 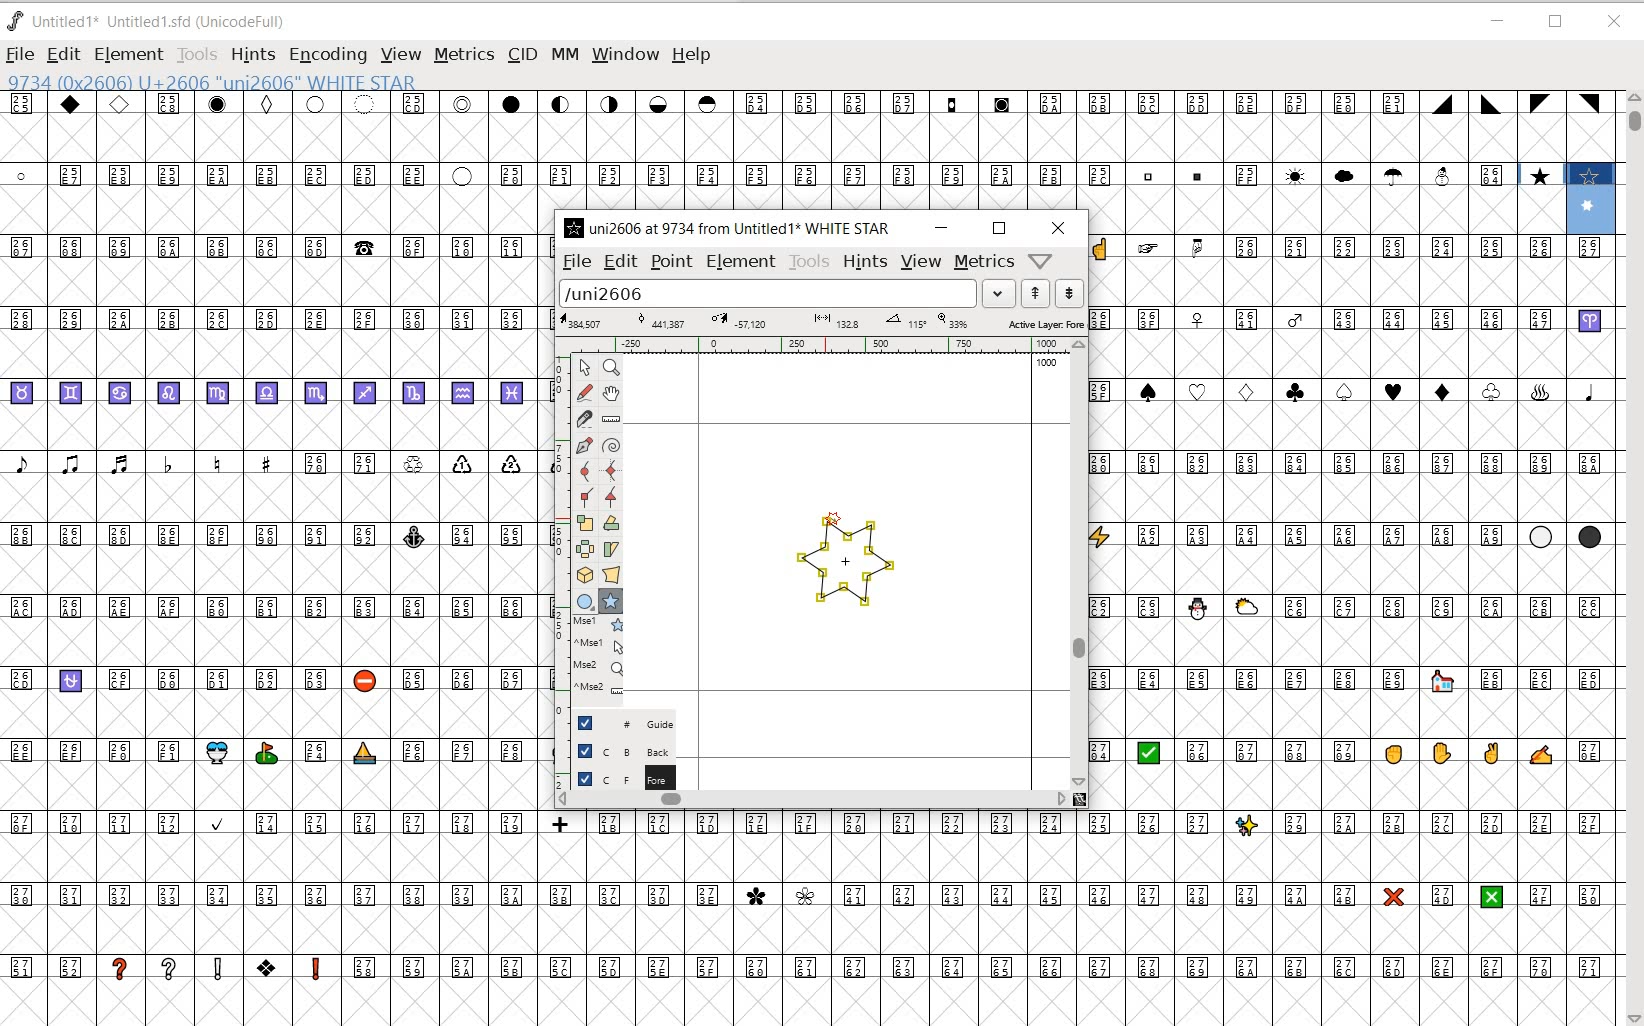 I want to click on TOOLS, so click(x=199, y=55).